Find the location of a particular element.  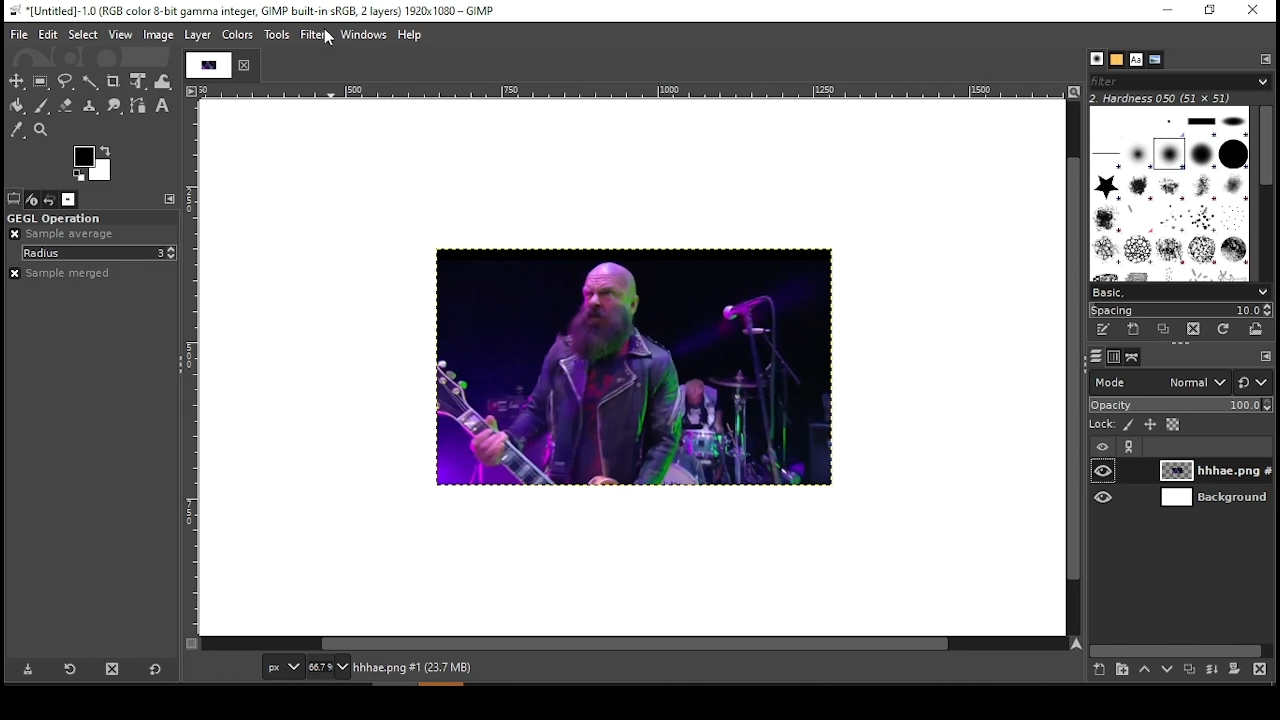

sample average is located at coordinates (64, 234).